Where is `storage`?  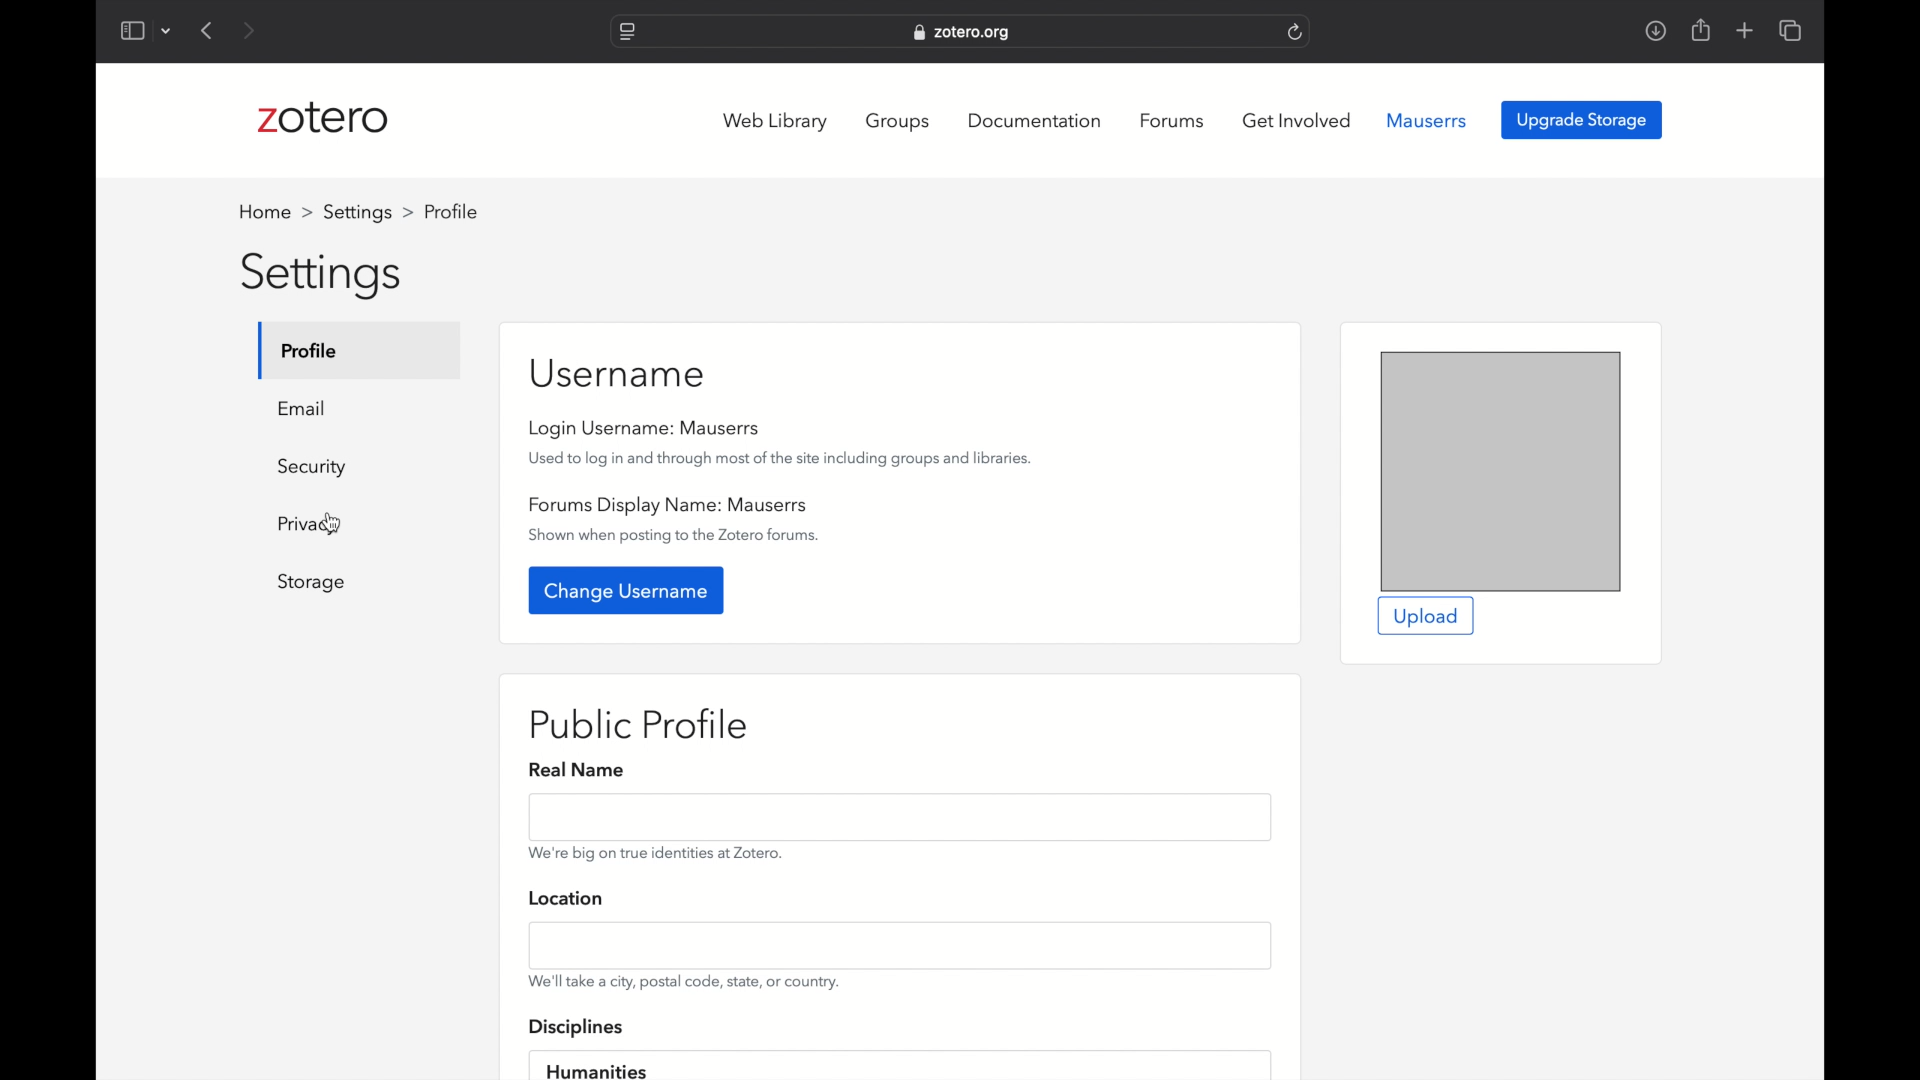
storage is located at coordinates (312, 583).